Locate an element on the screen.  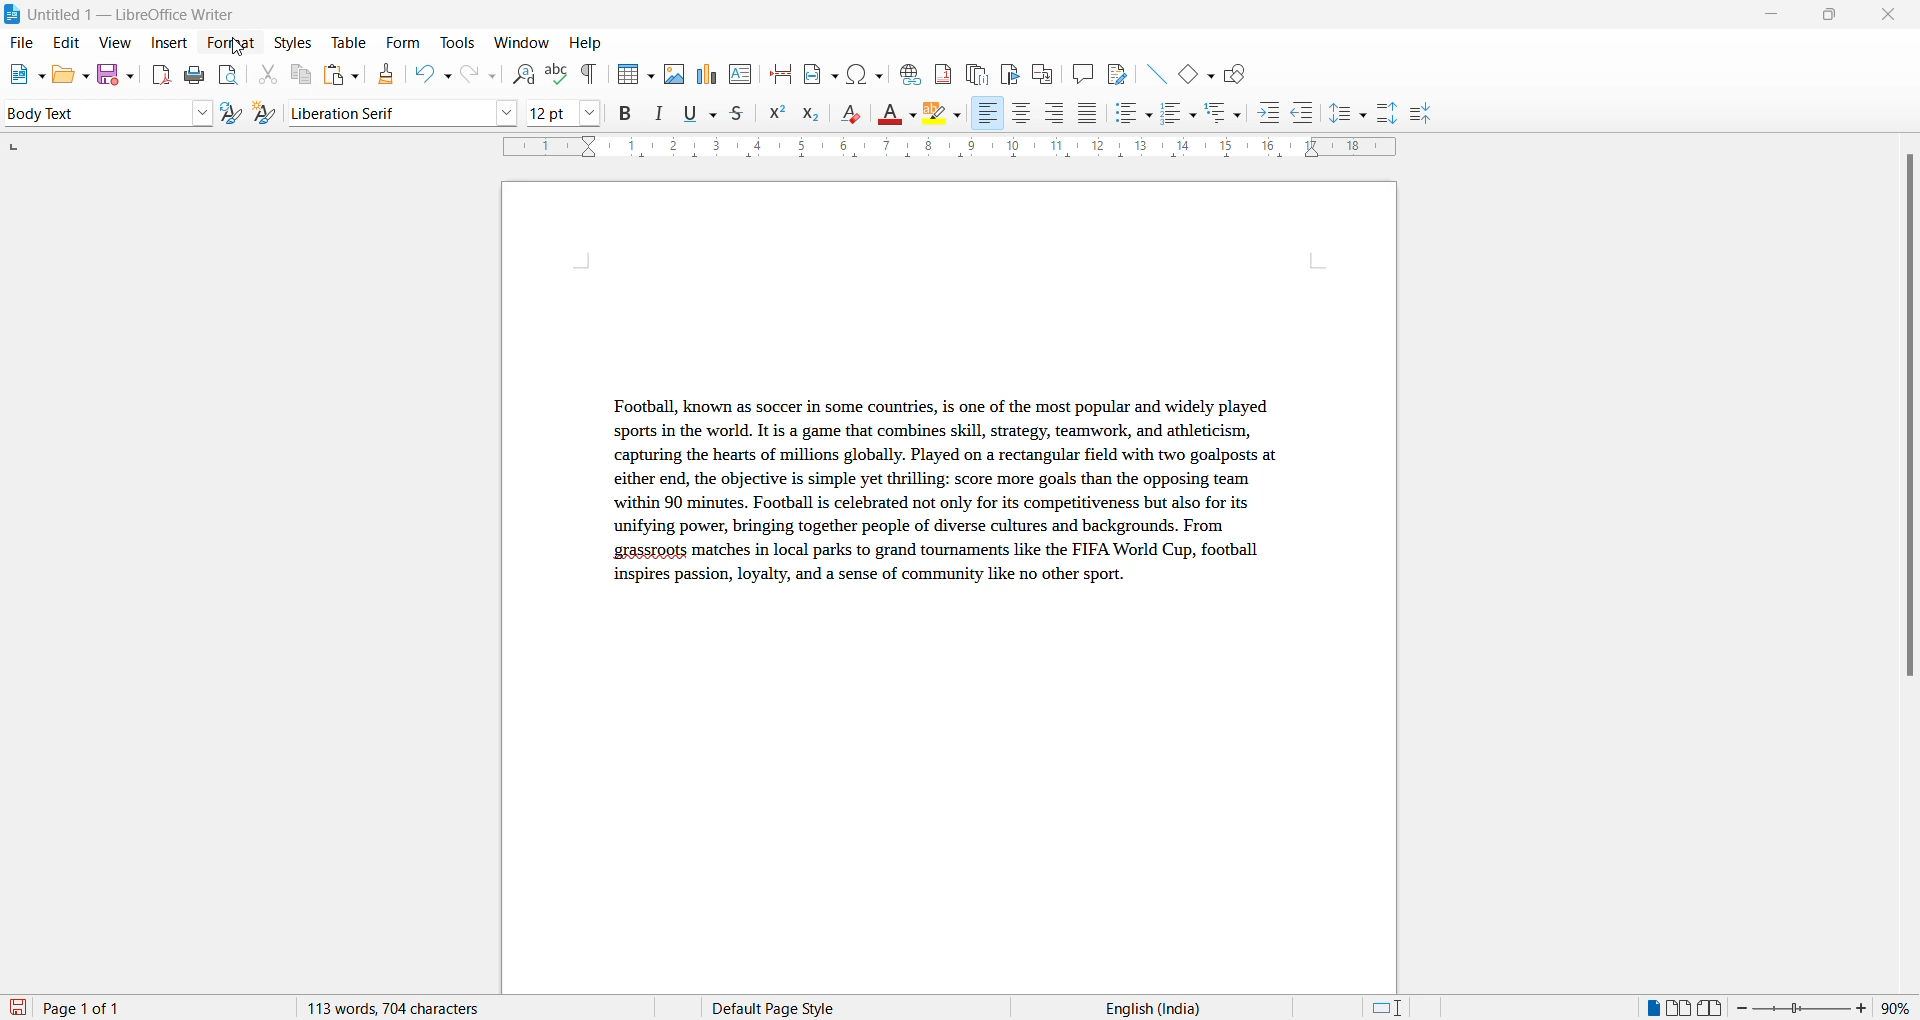
total page and current page is located at coordinates (100, 1009).